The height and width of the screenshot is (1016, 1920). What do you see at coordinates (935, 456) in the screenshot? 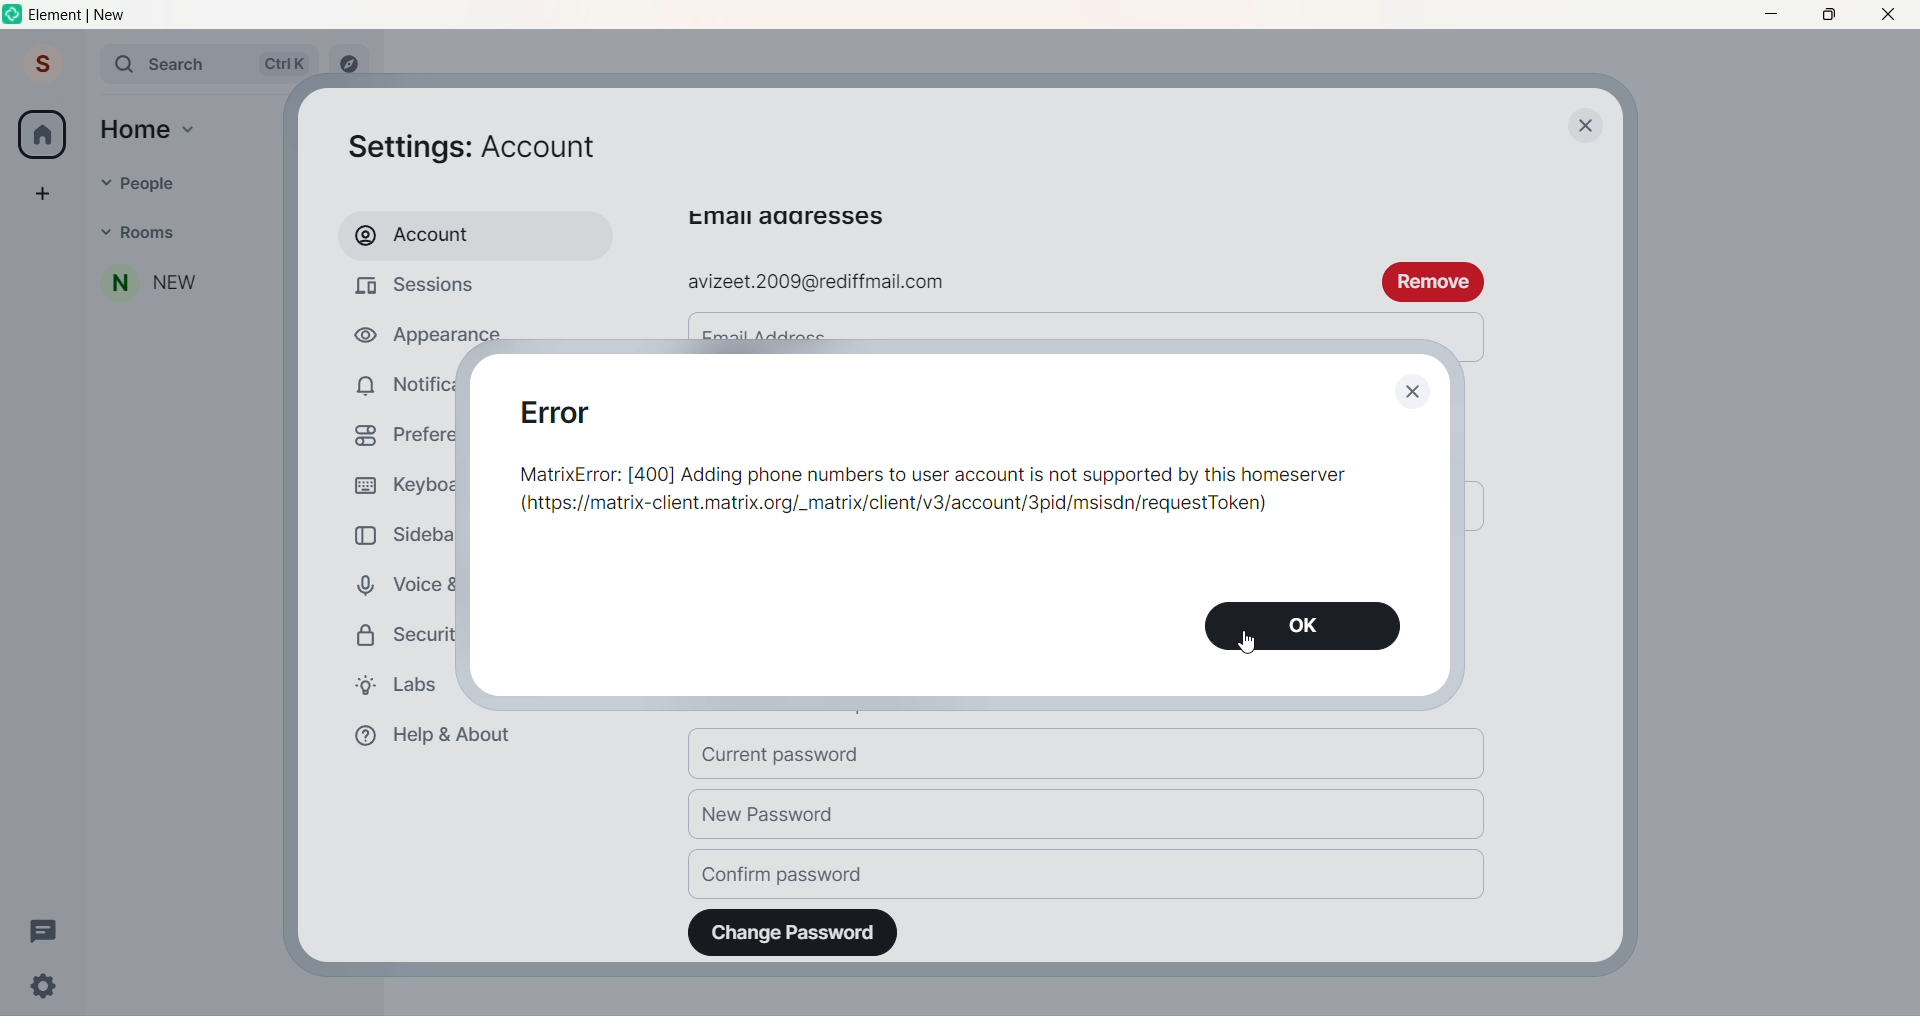
I see `Error Message` at bounding box center [935, 456].